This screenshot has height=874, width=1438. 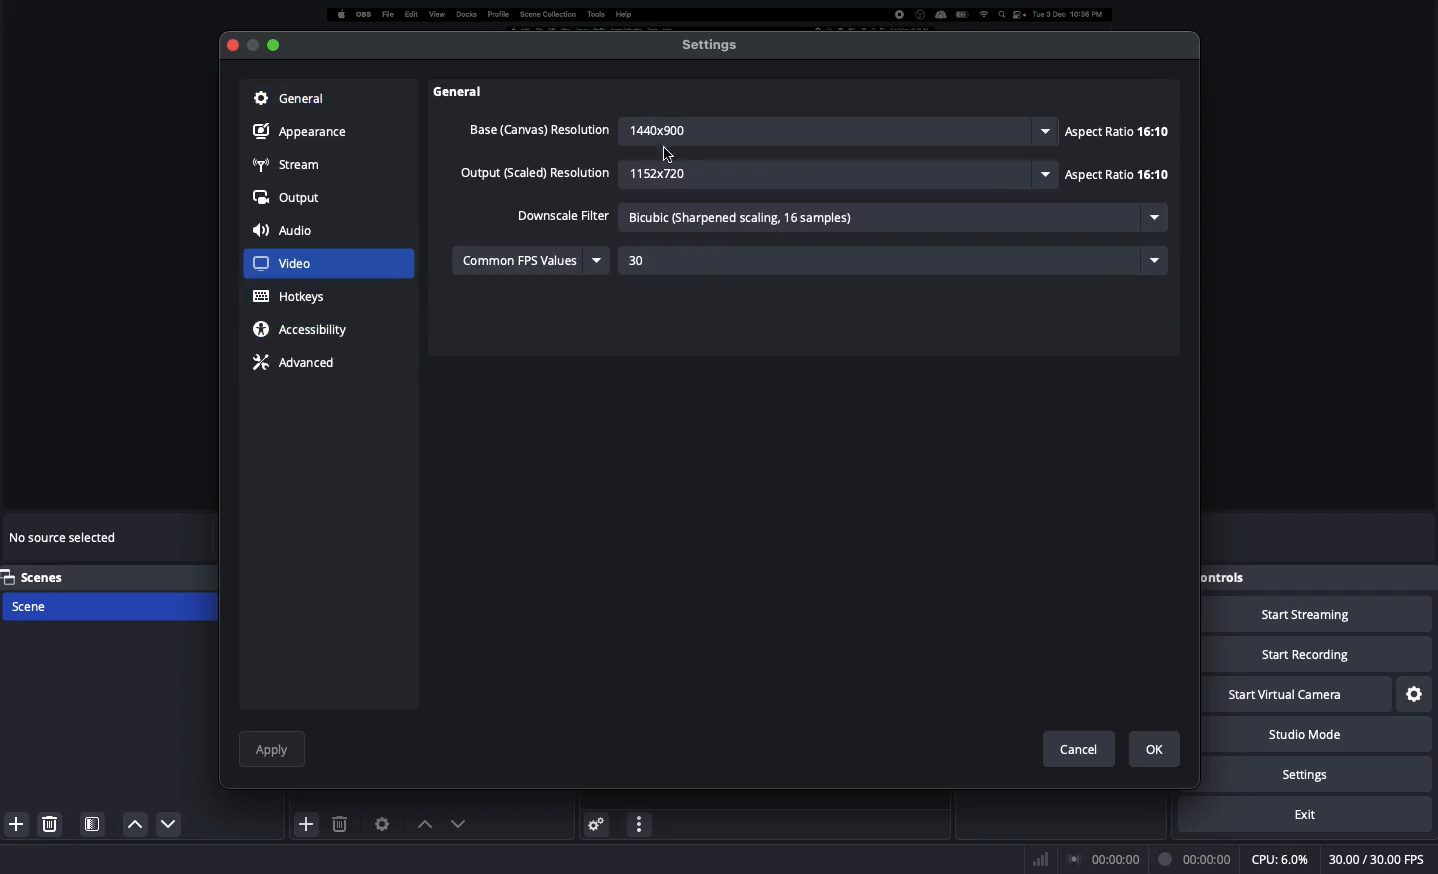 What do you see at coordinates (1042, 857) in the screenshot?
I see `Bars` at bounding box center [1042, 857].